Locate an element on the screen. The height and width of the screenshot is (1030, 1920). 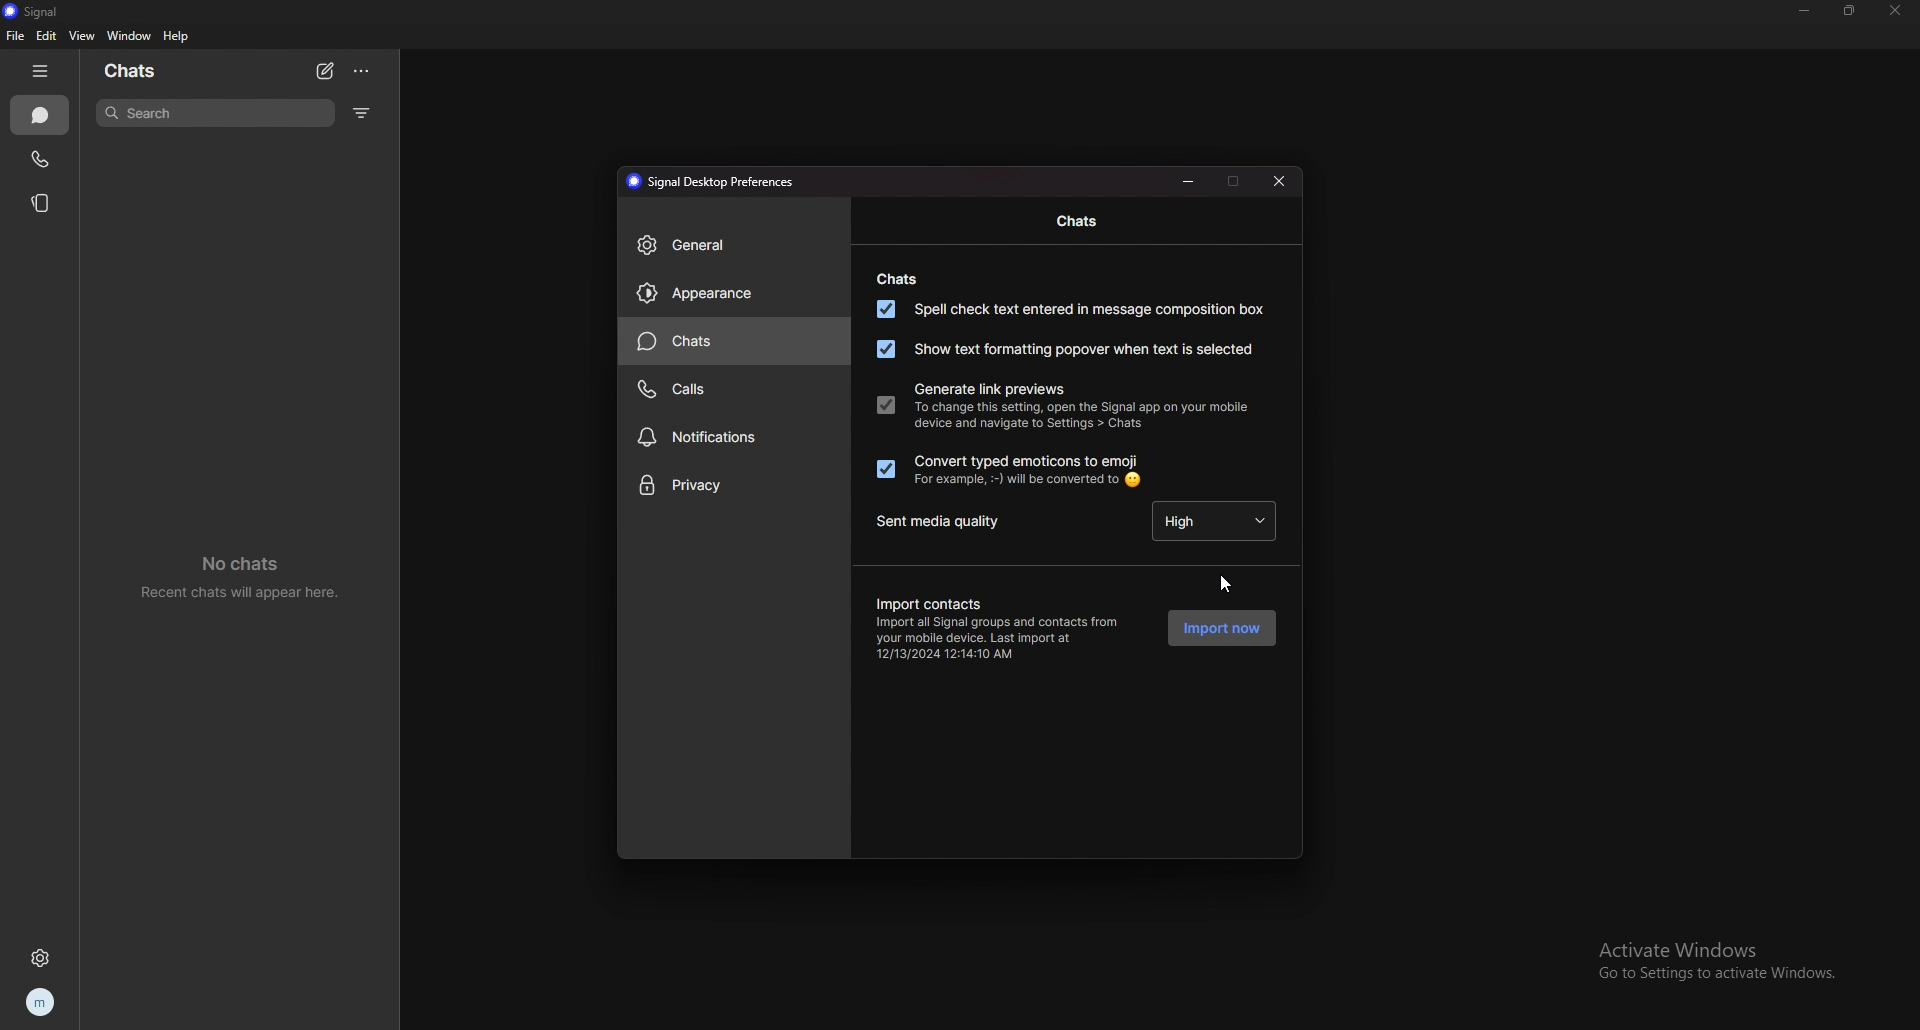
file is located at coordinates (15, 35).